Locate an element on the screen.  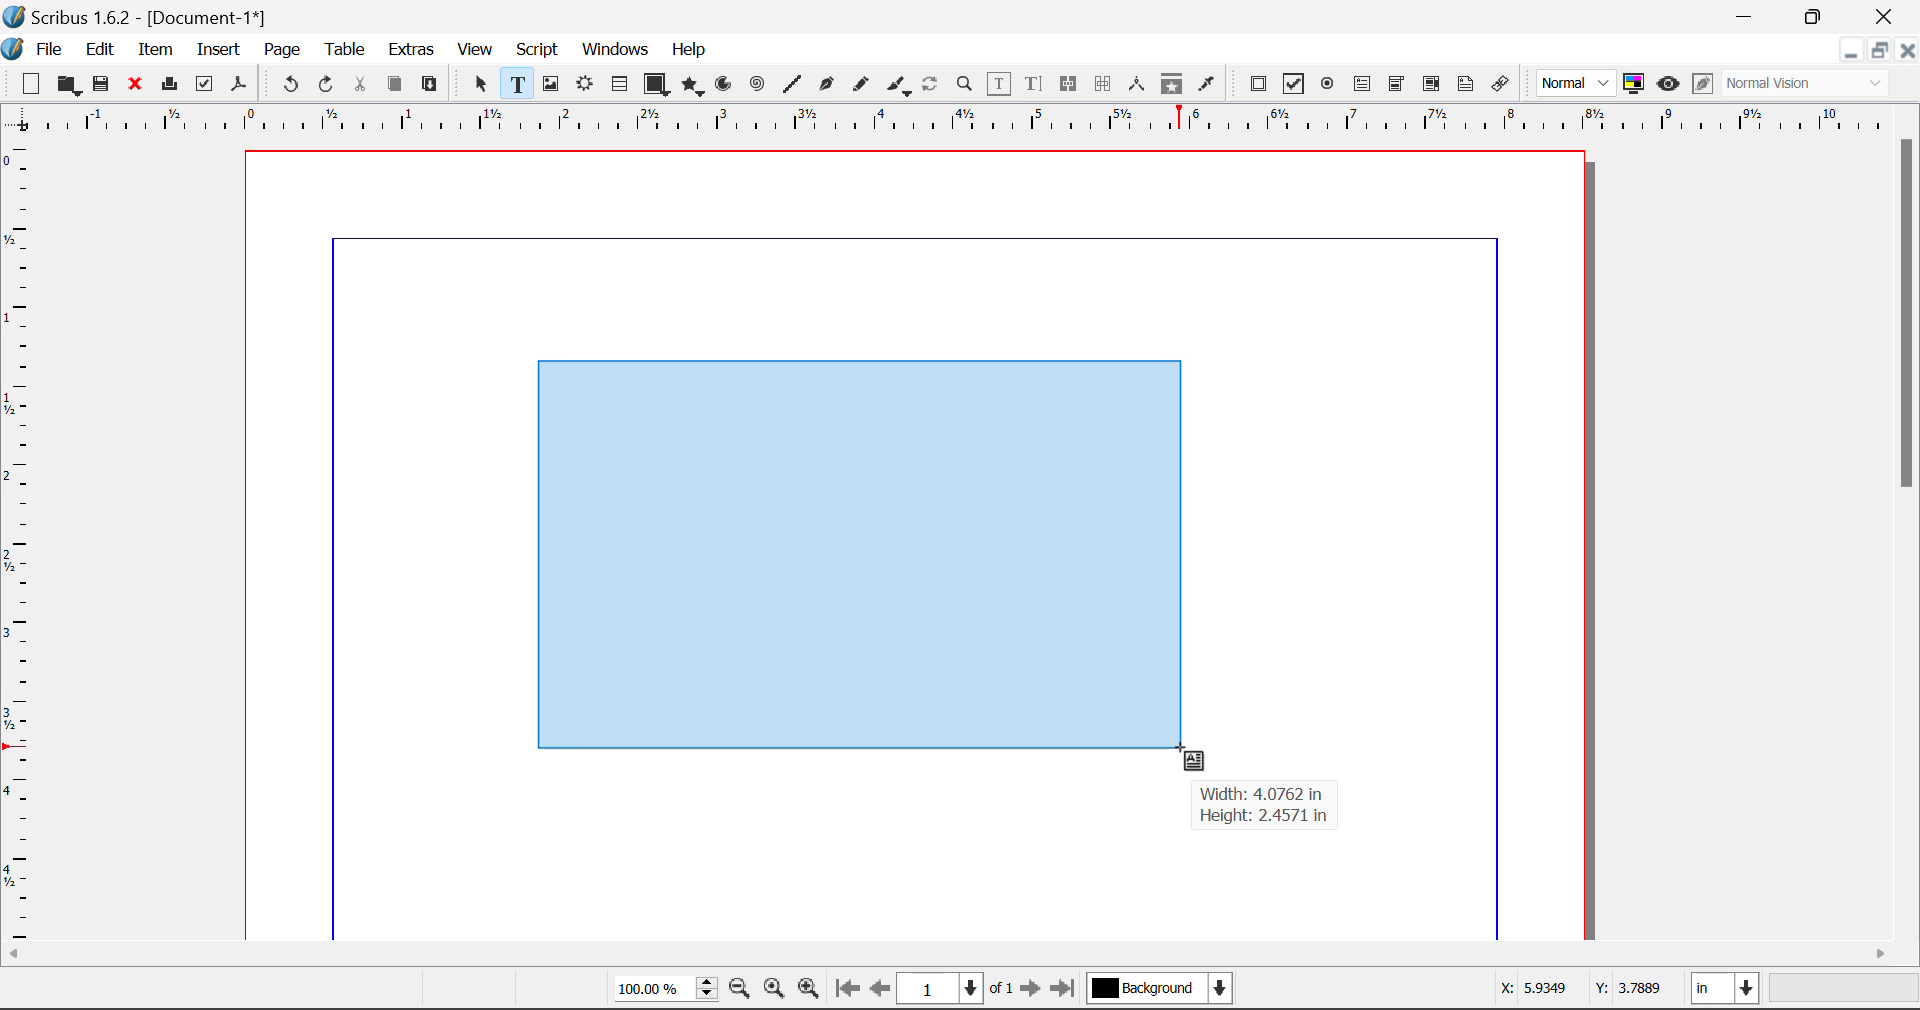
Last Page is located at coordinates (1066, 991).